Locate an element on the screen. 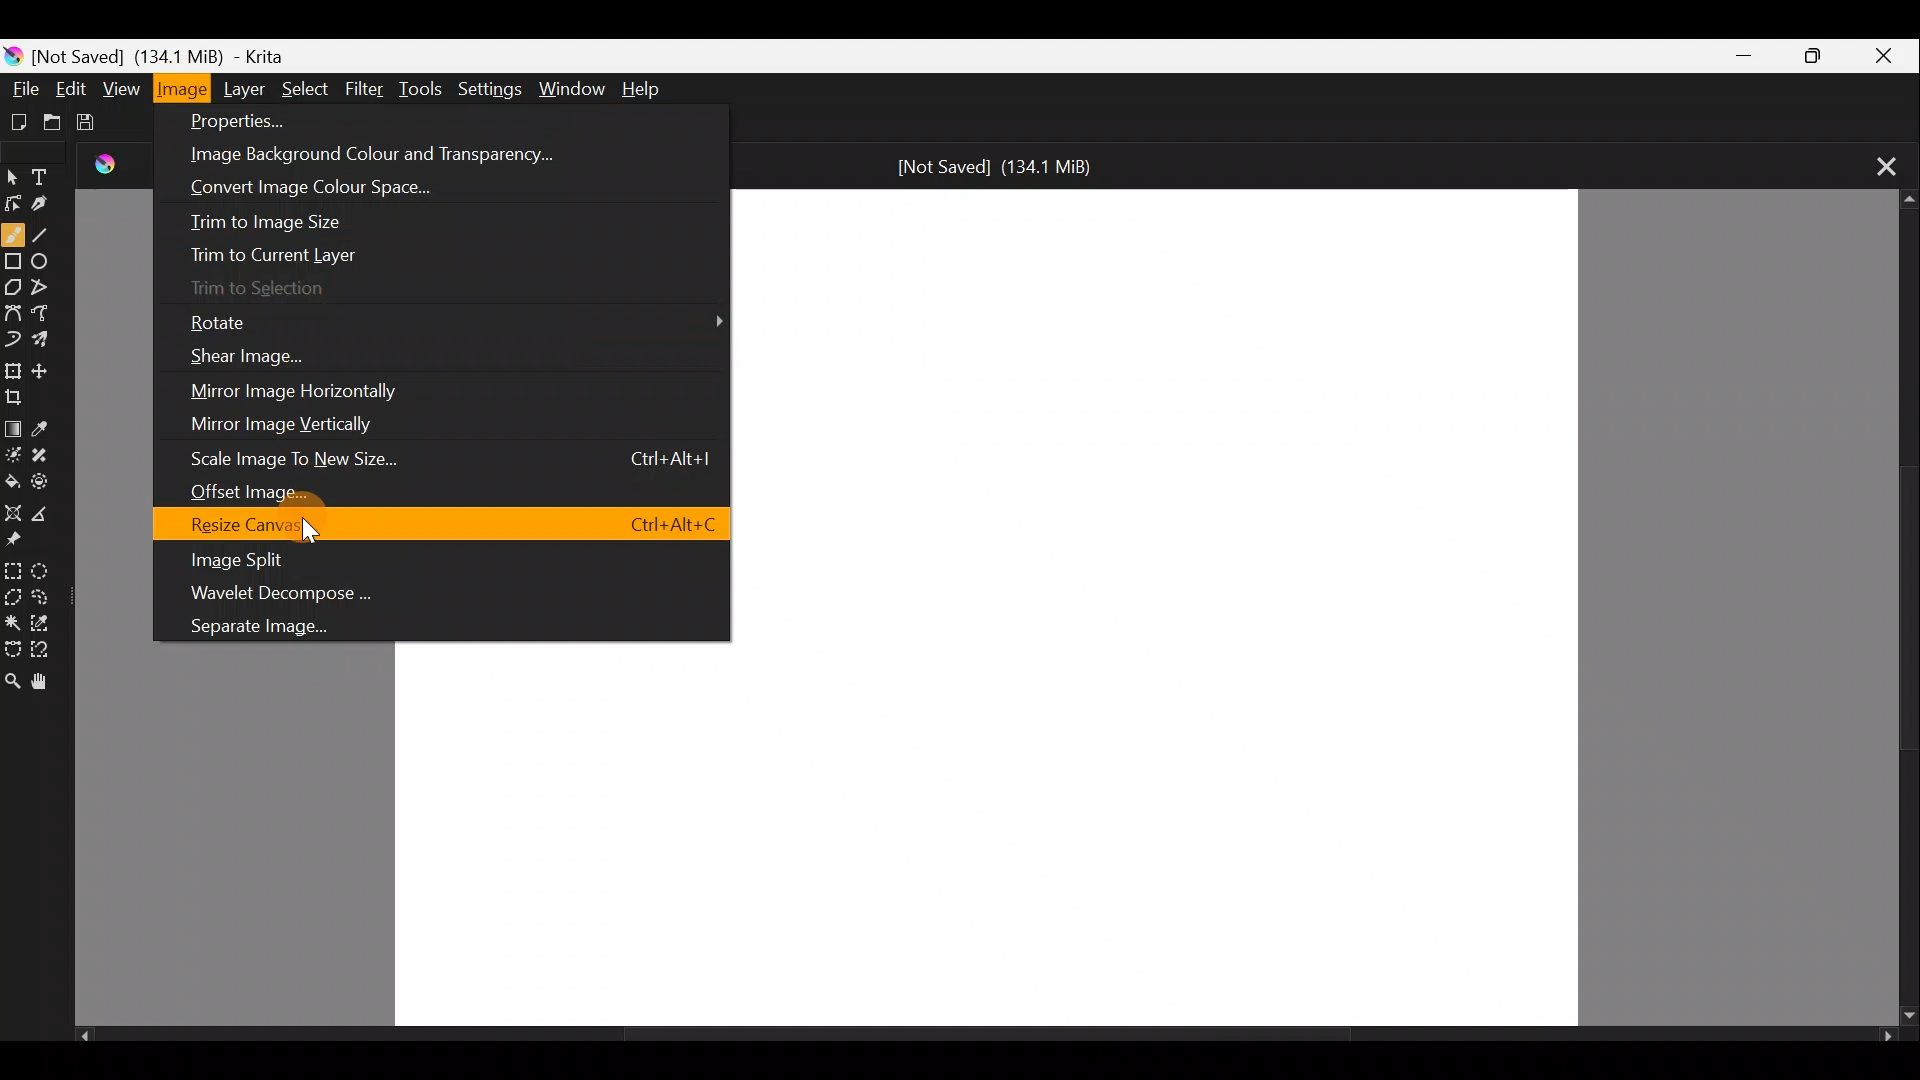 The width and height of the screenshot is (1920, 1080). Move a layer is located at coordinates (48, 369).